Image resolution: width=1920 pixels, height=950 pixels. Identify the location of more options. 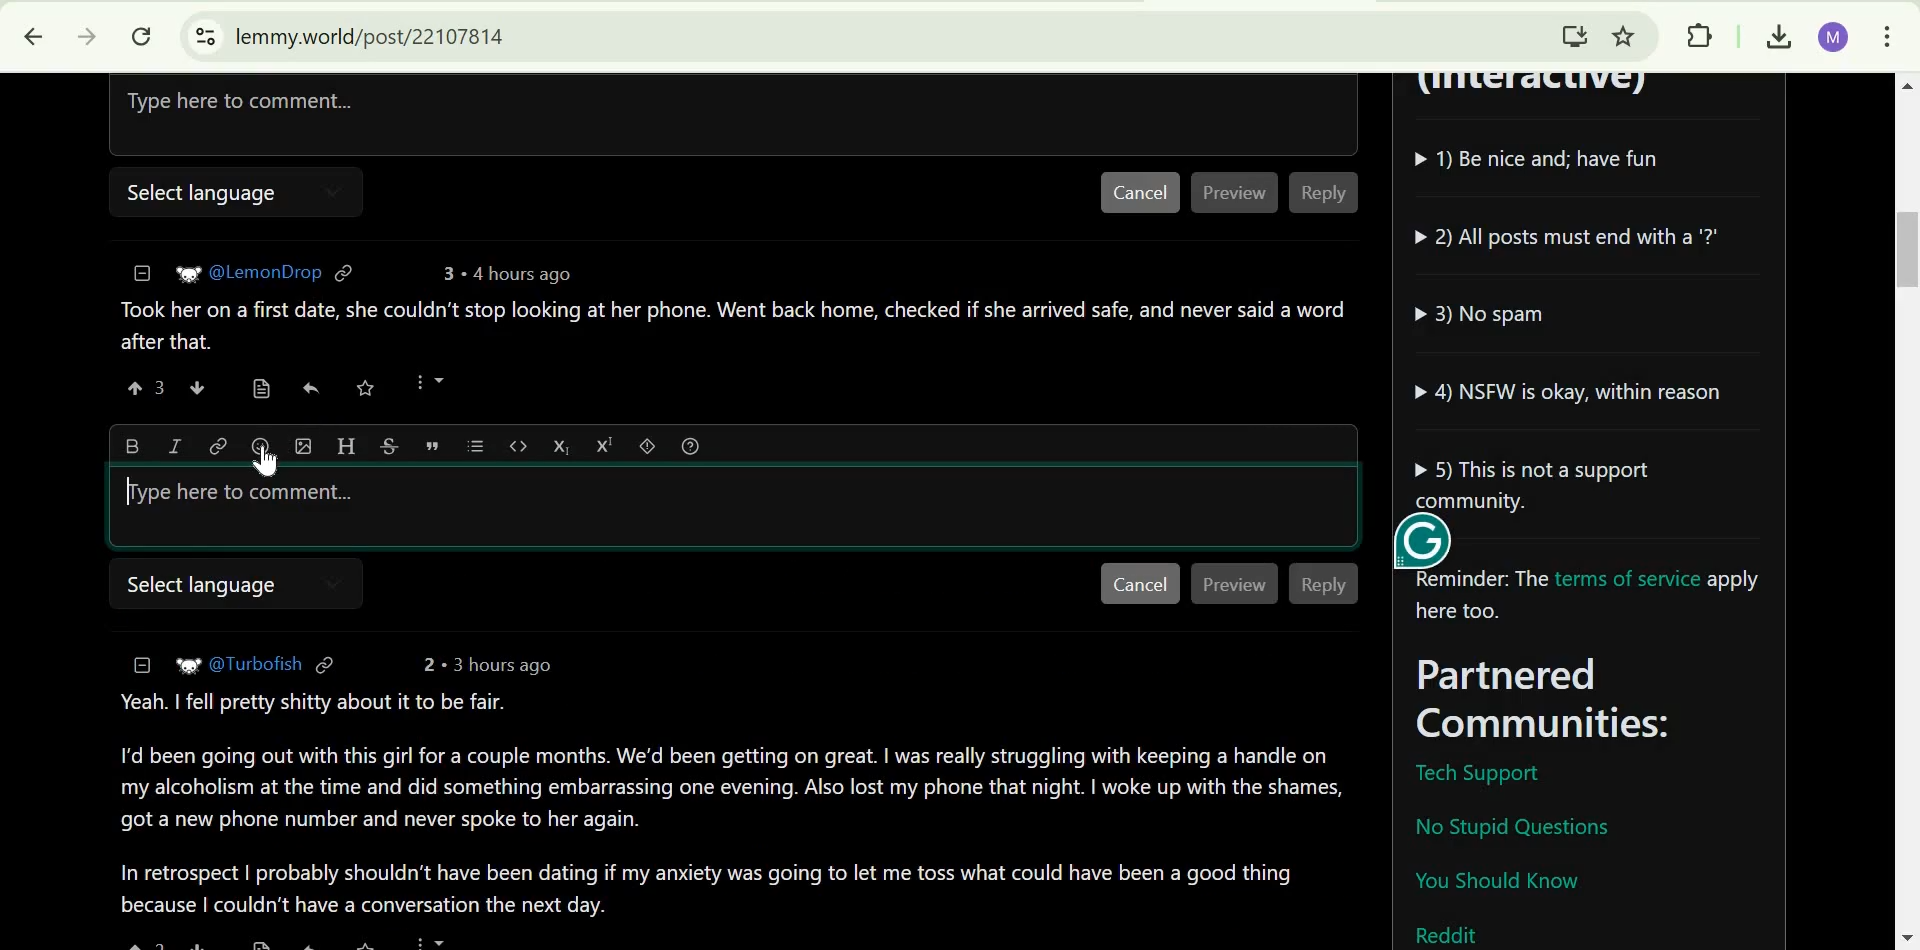
(430, 382).